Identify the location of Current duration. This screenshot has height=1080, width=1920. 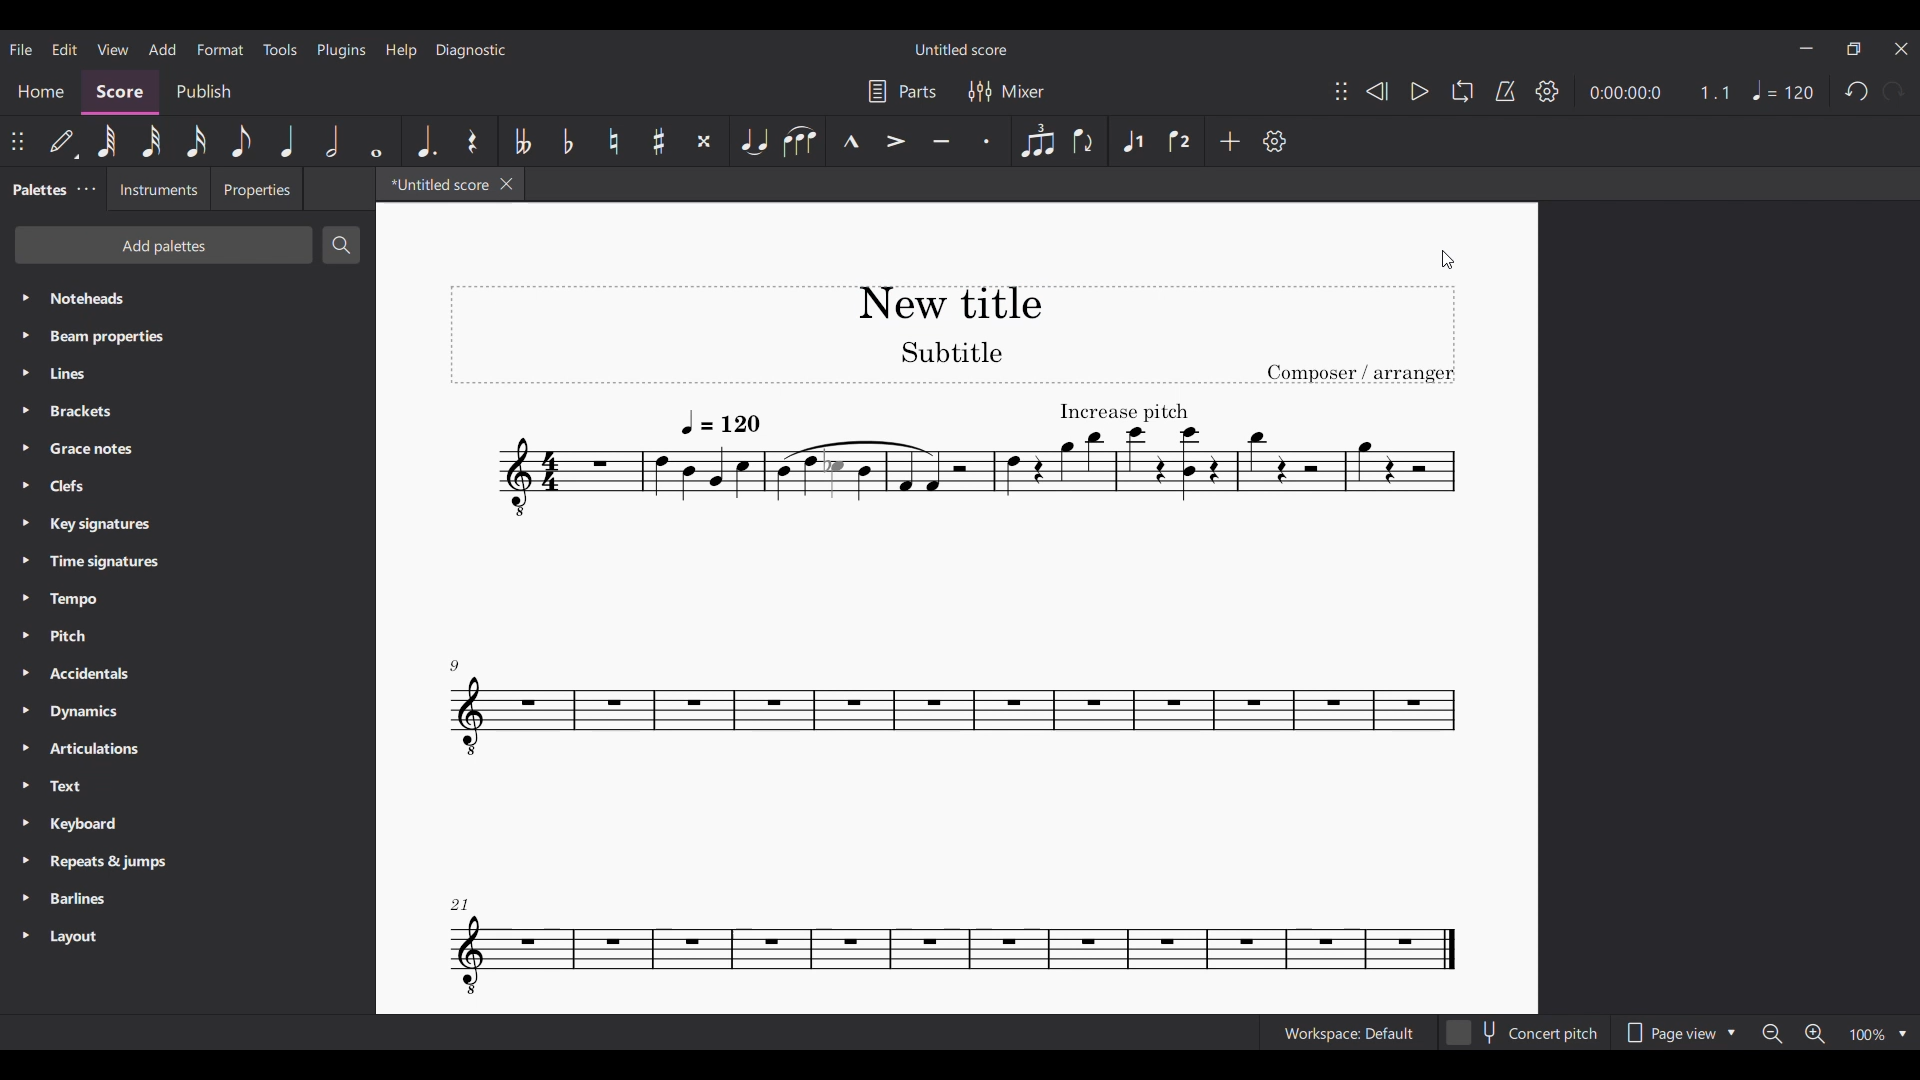
(1625, 93).